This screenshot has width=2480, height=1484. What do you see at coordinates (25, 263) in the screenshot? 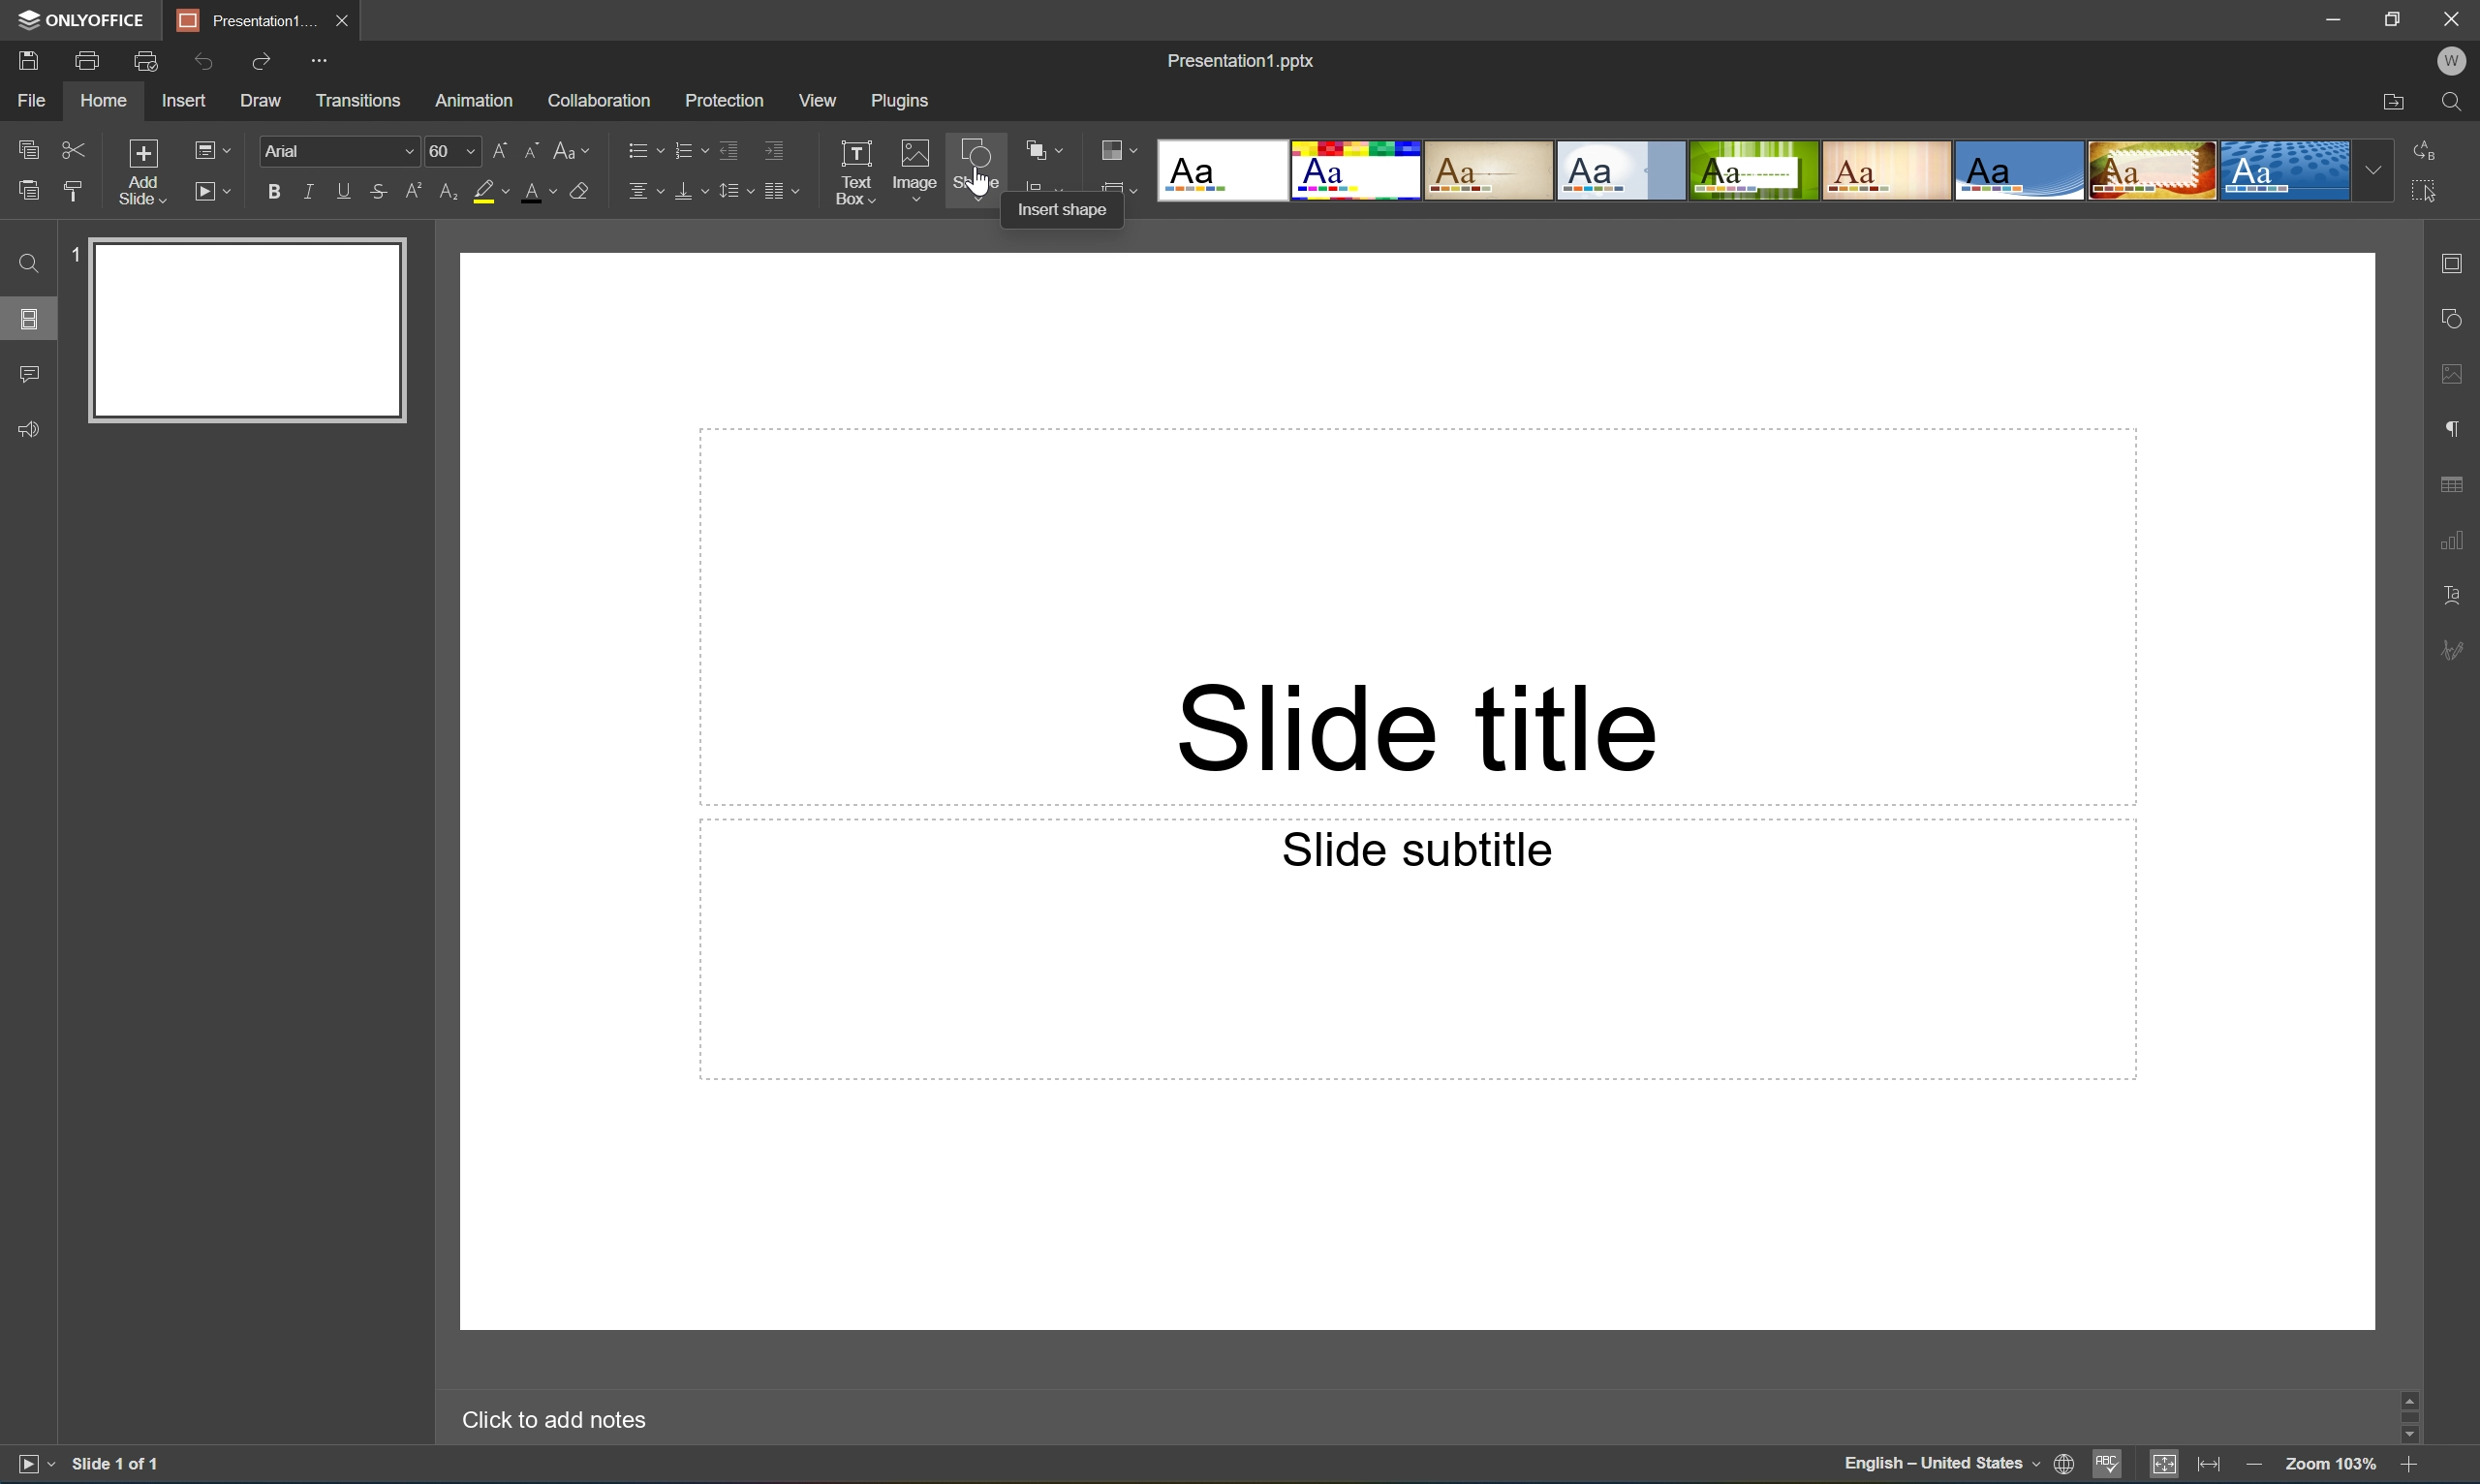
I see `Find` at bounding box center [25, 263].